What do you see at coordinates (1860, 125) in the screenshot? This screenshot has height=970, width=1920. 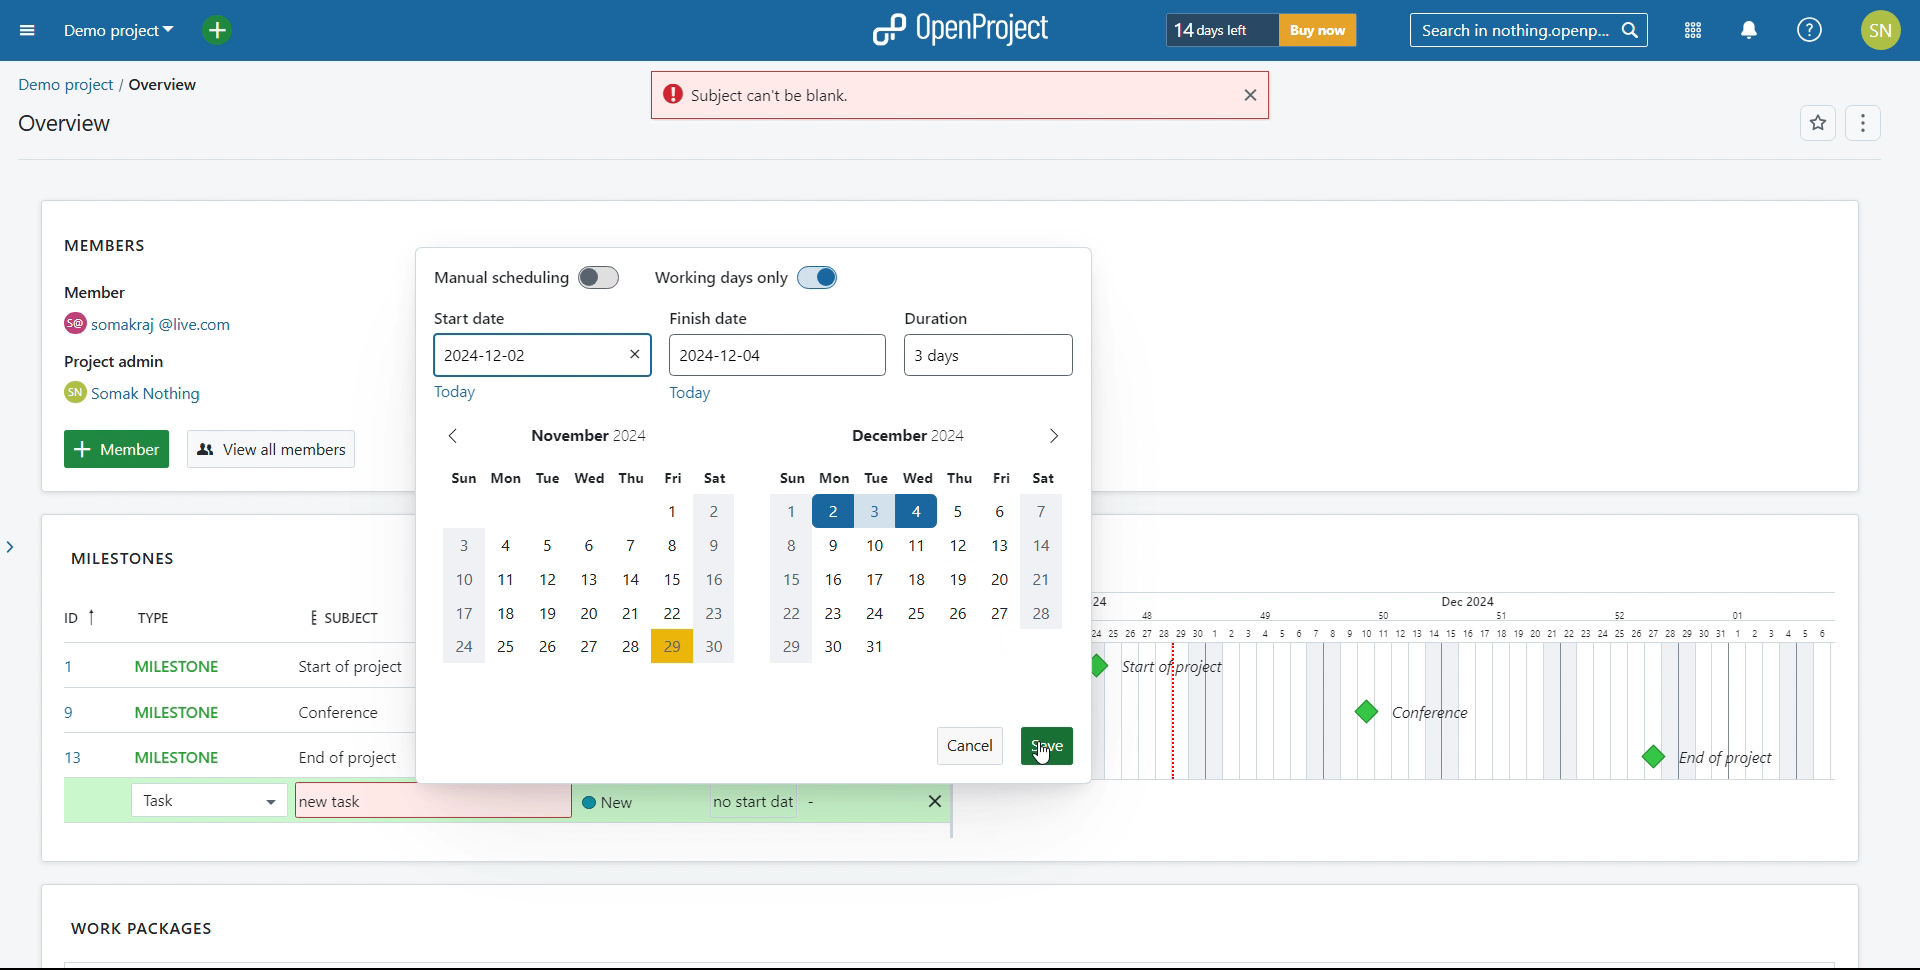 I see `options` at bounding box center [1860, 125].